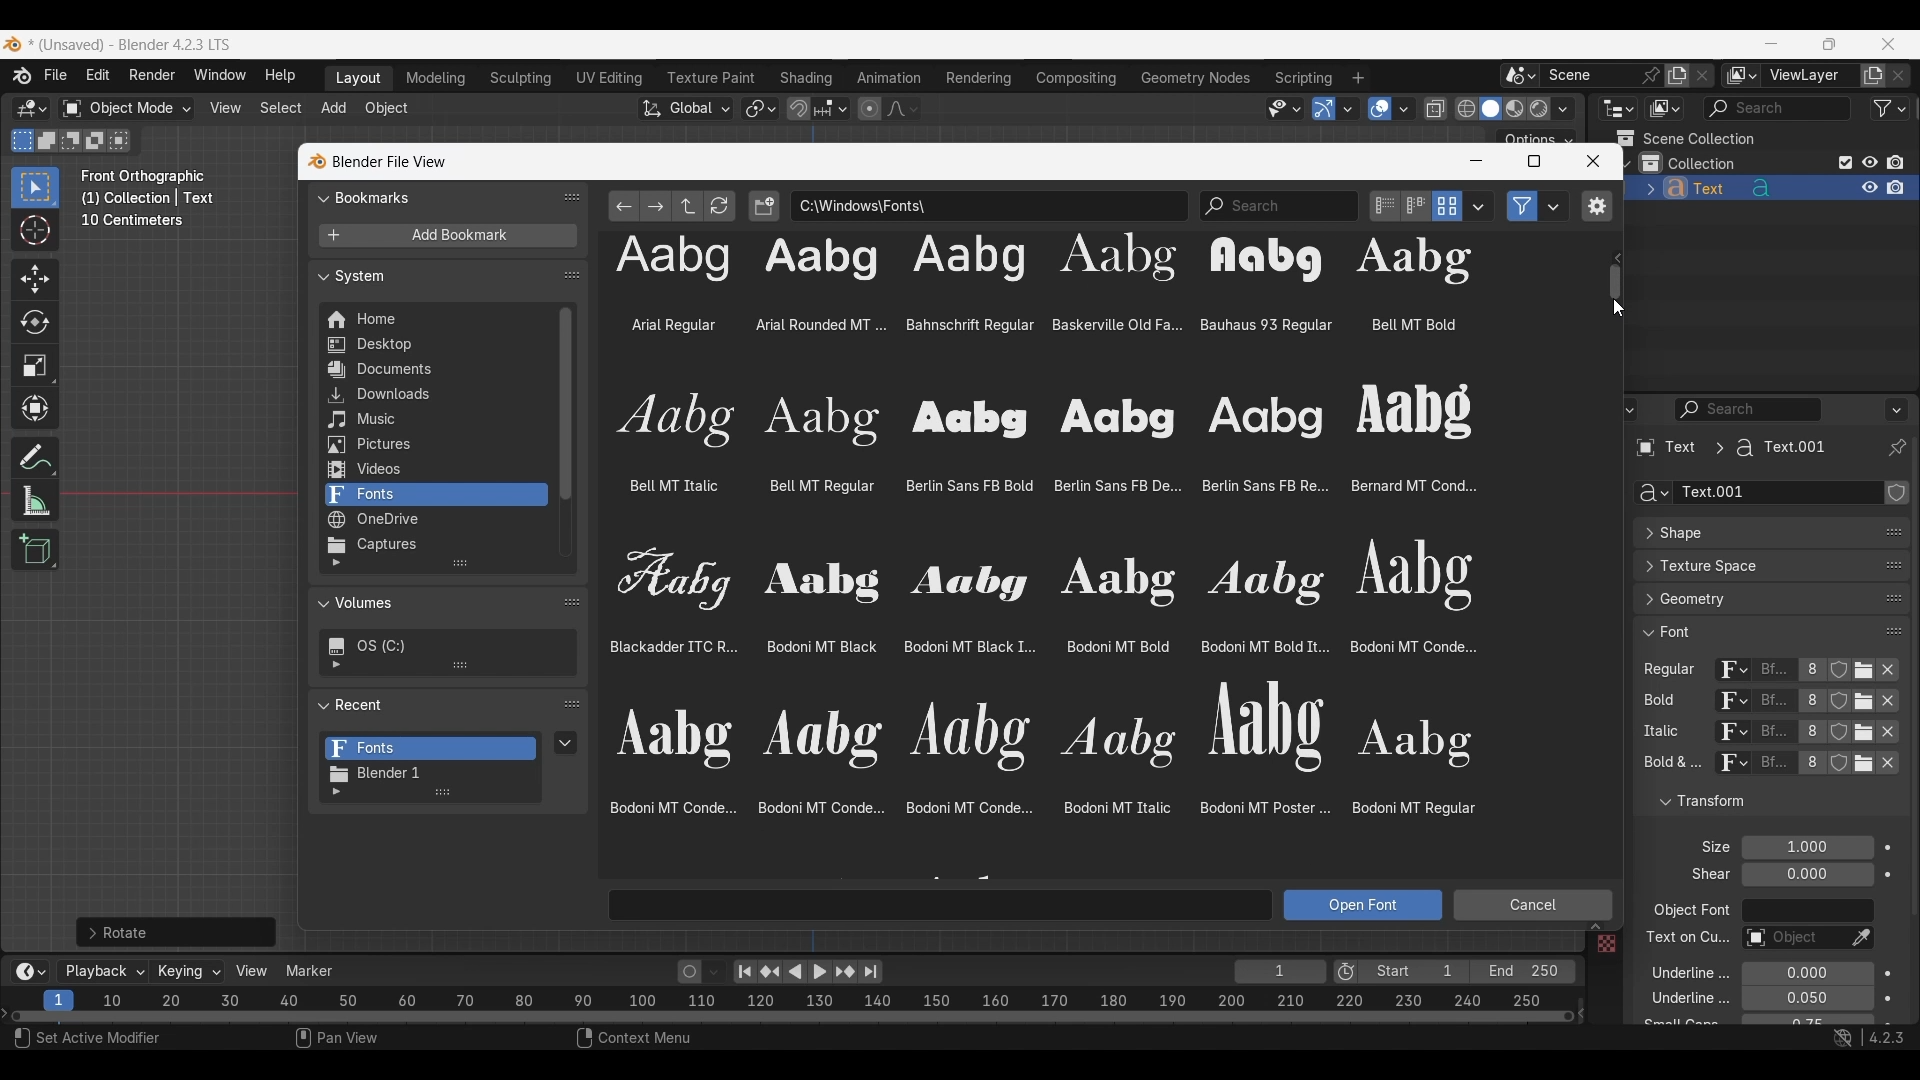  What do you see at coordinates (745, 972) in the screenshot?
I see `Jump to endpoint` at bounding box center [745, 972].